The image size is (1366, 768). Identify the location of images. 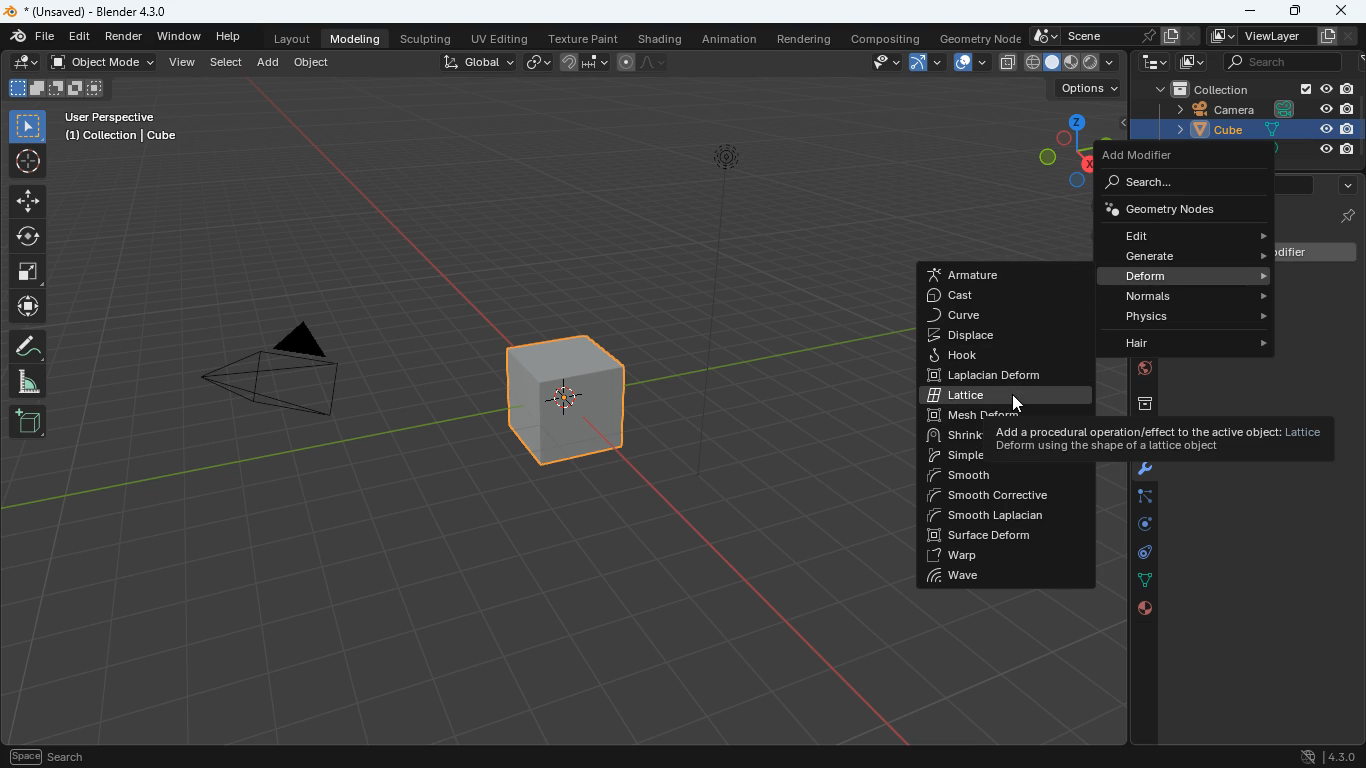
(1188, 62).